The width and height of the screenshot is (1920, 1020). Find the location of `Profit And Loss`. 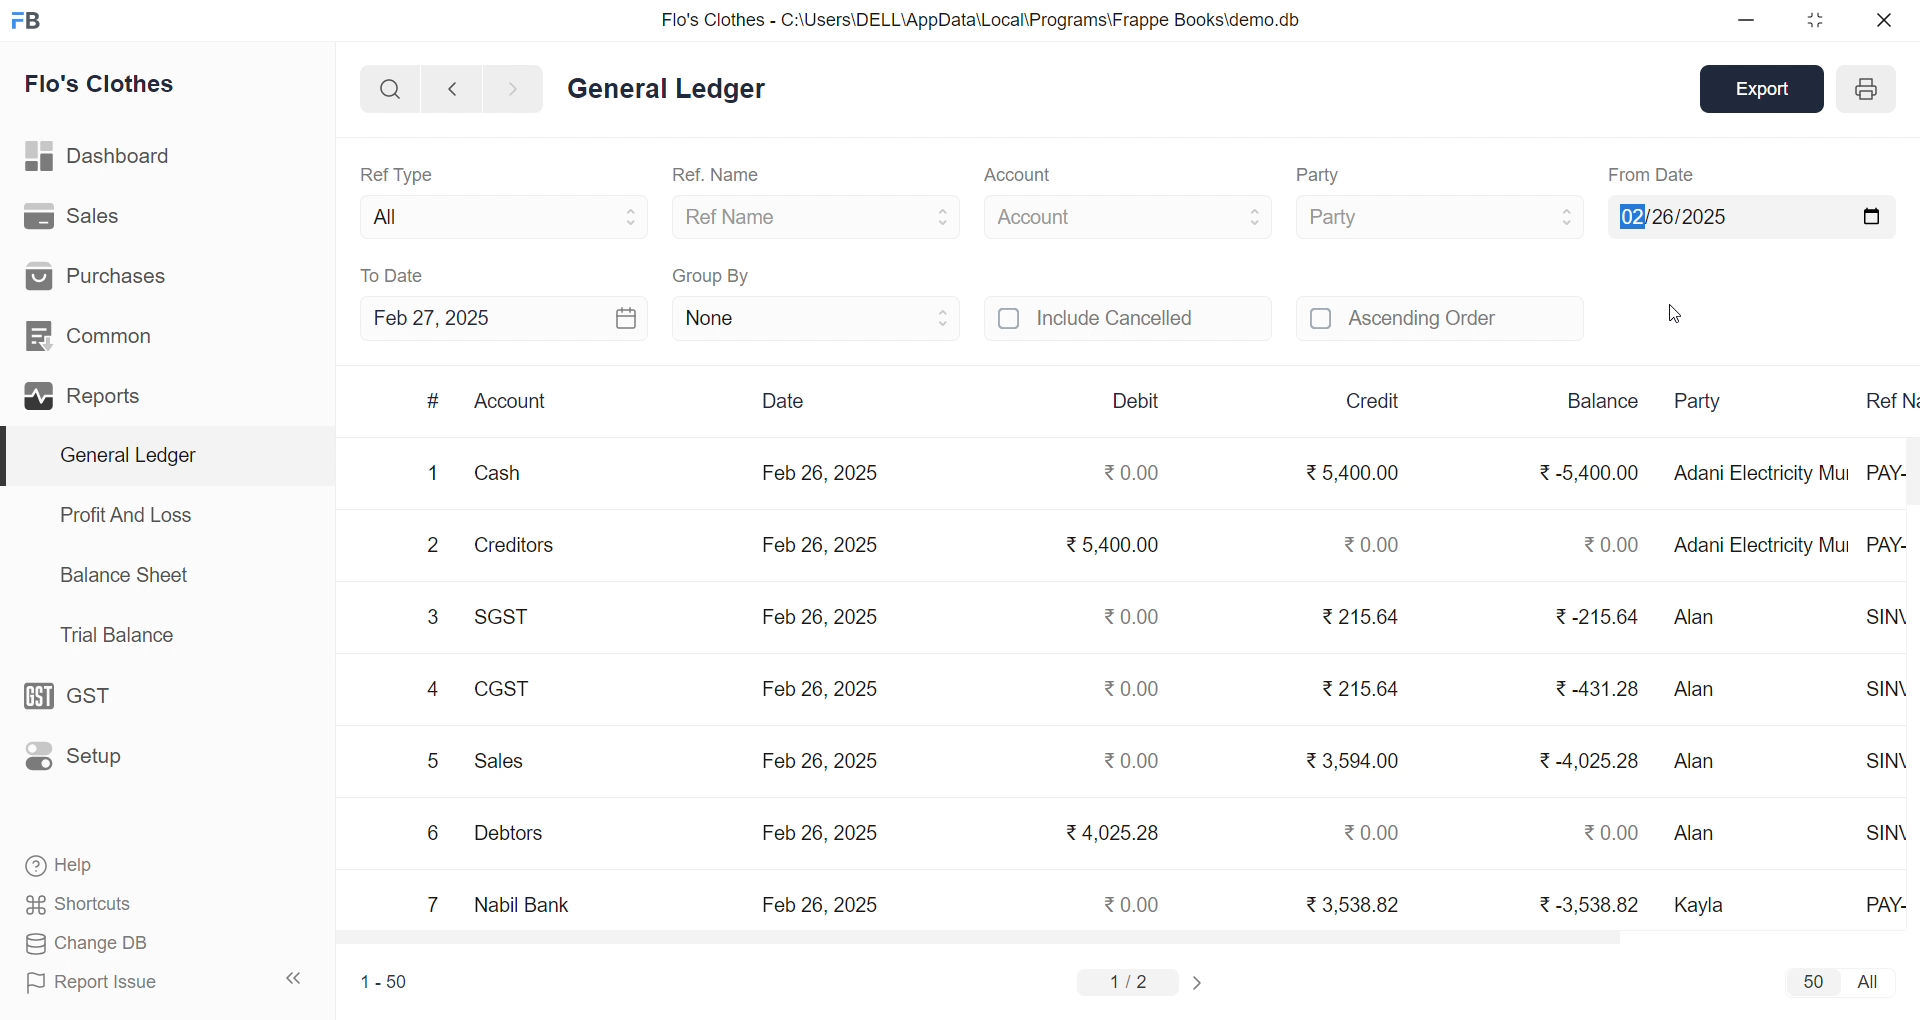

Profit And Loss is located at coordinates (125, 515).